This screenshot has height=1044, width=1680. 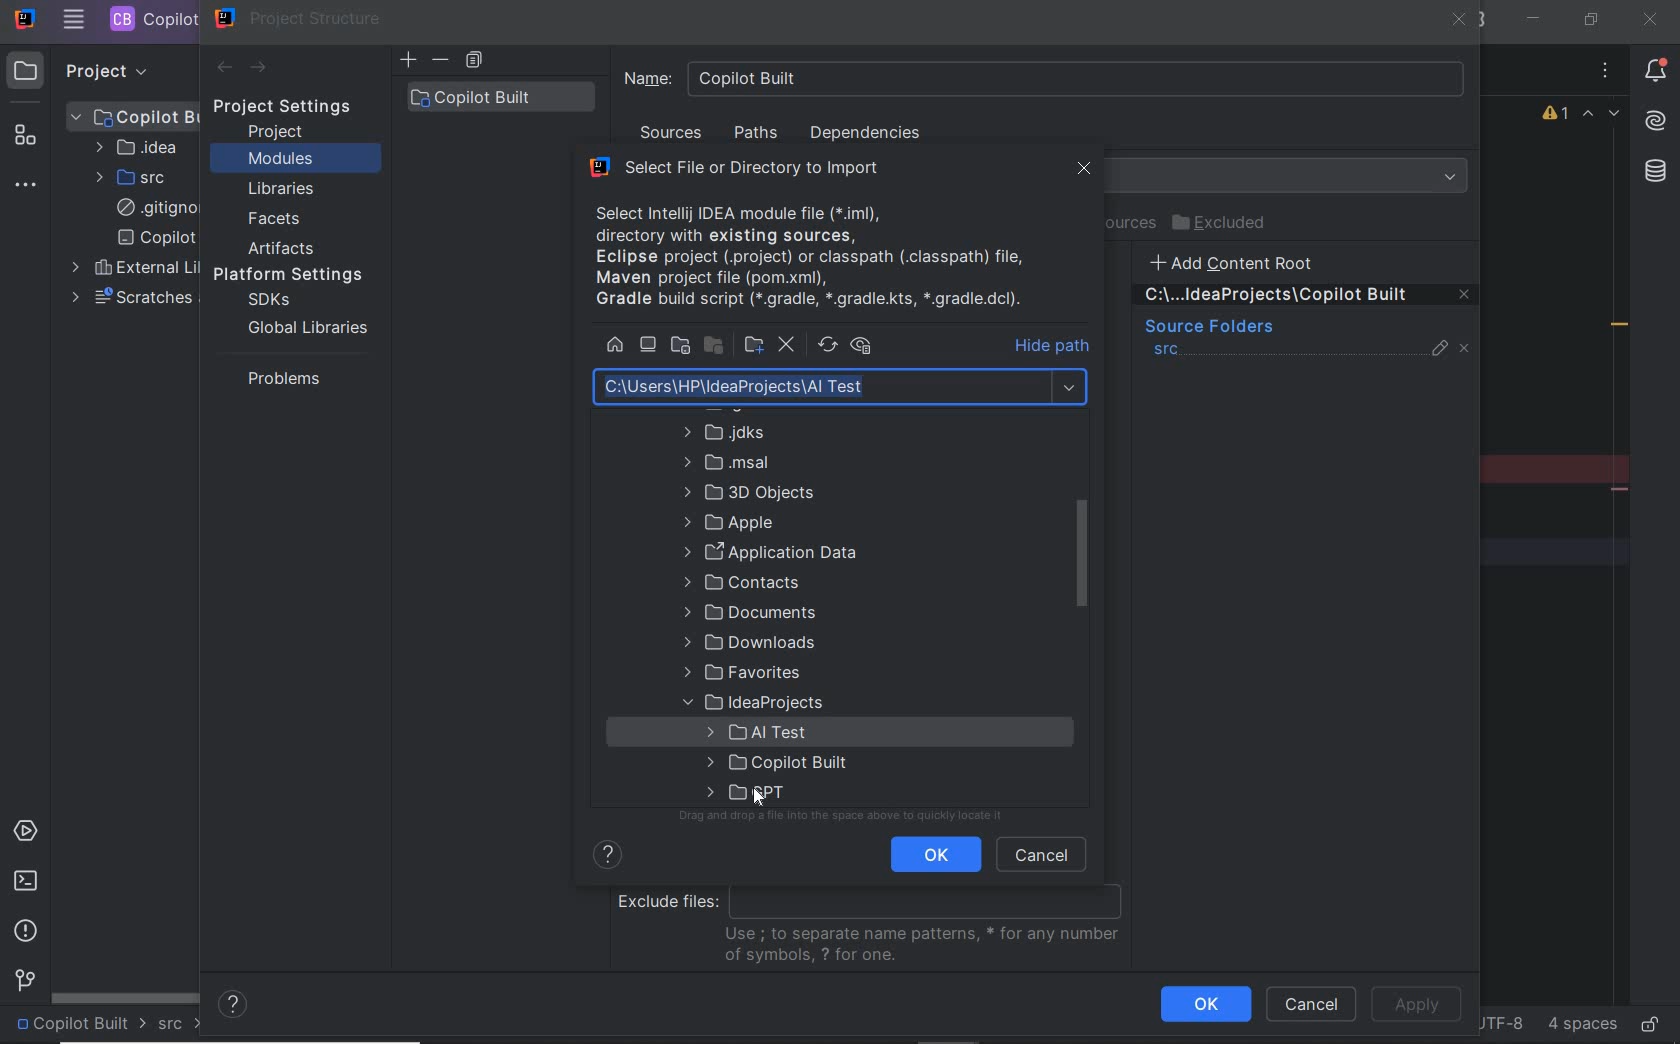 I want to click on ok, so click(x=1205, y=1004).